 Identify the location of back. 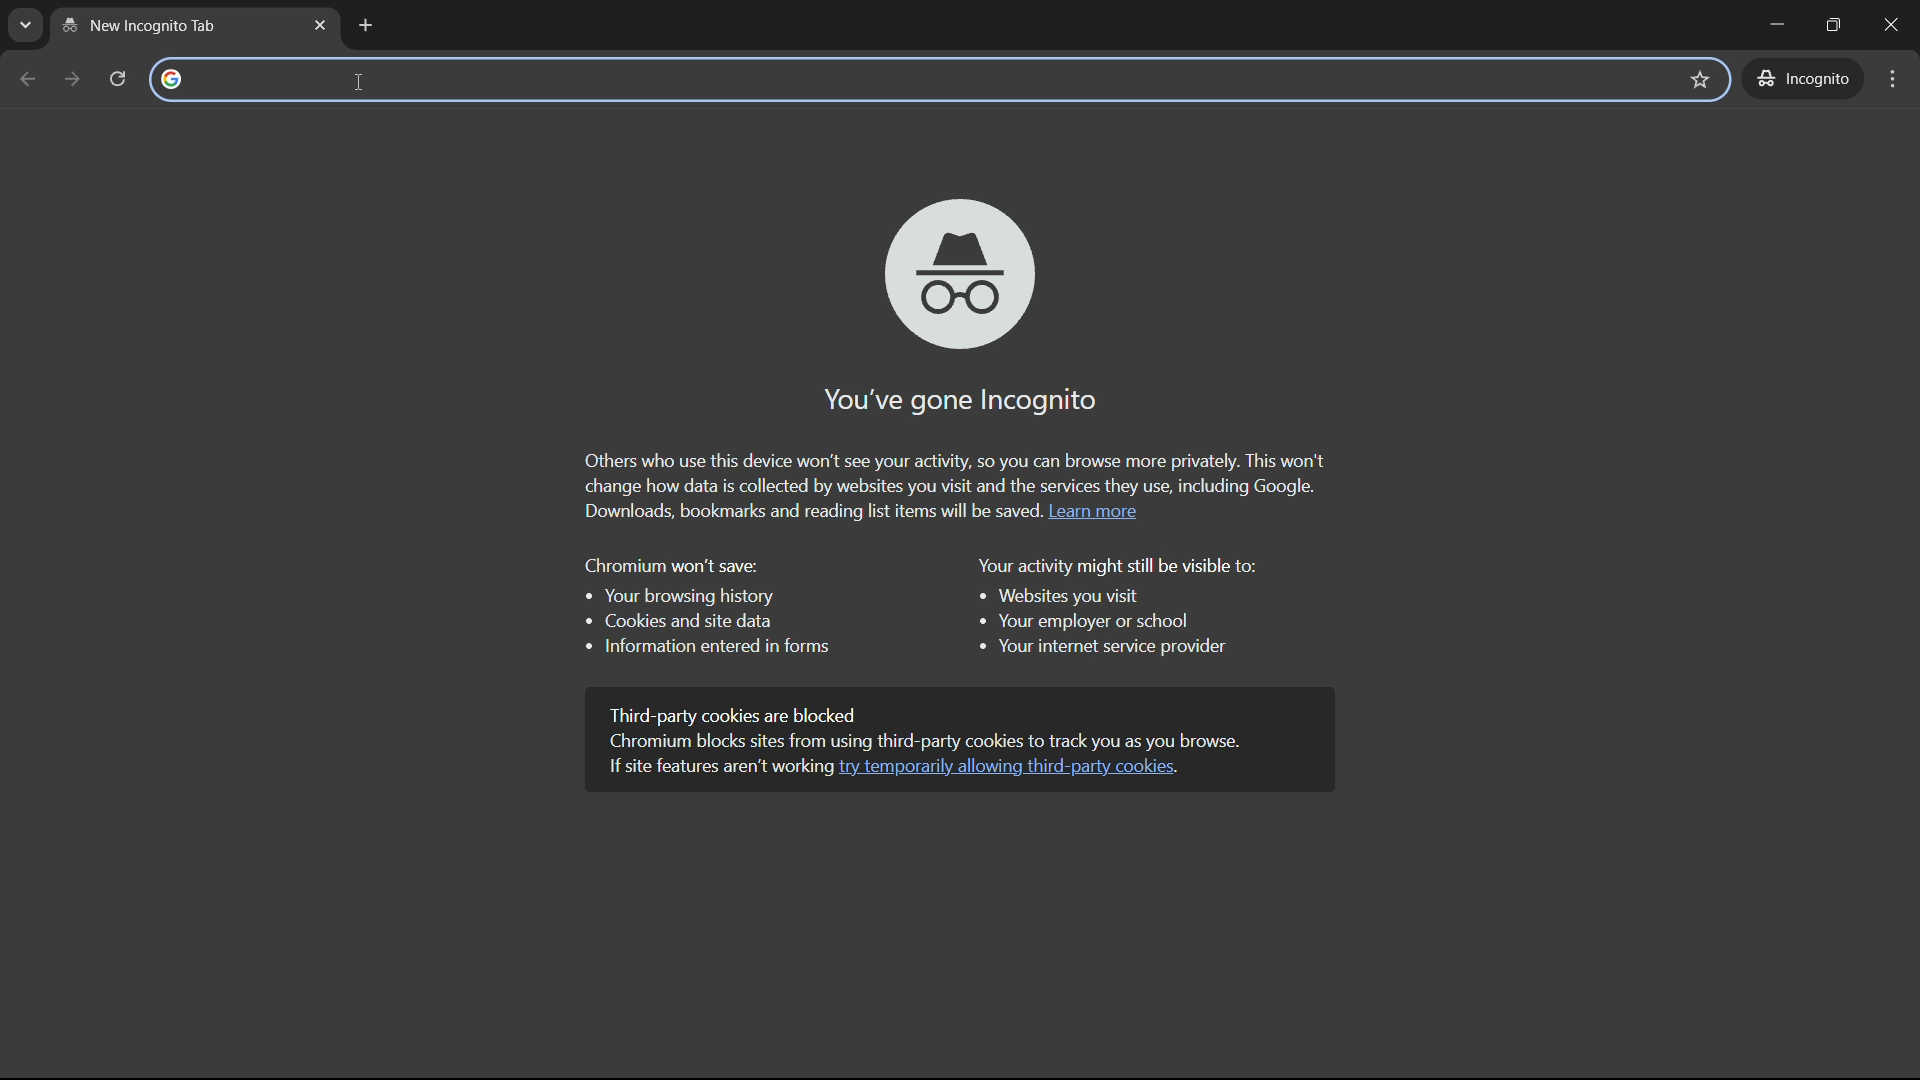
(29, 79).